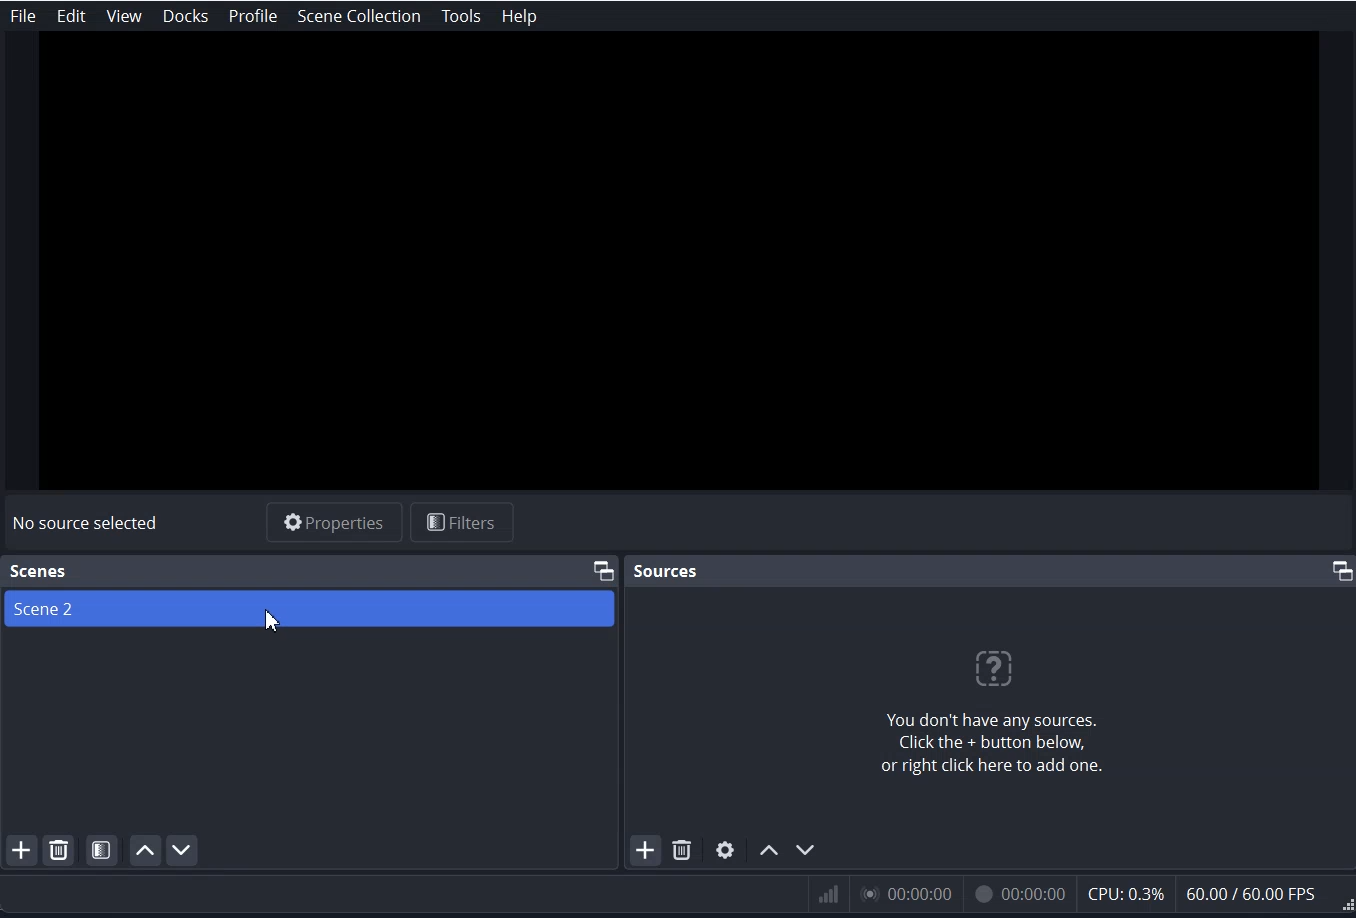  Describe the element at coordinates (1341, 571) in the screenshot. I see `Maximize` at that location.